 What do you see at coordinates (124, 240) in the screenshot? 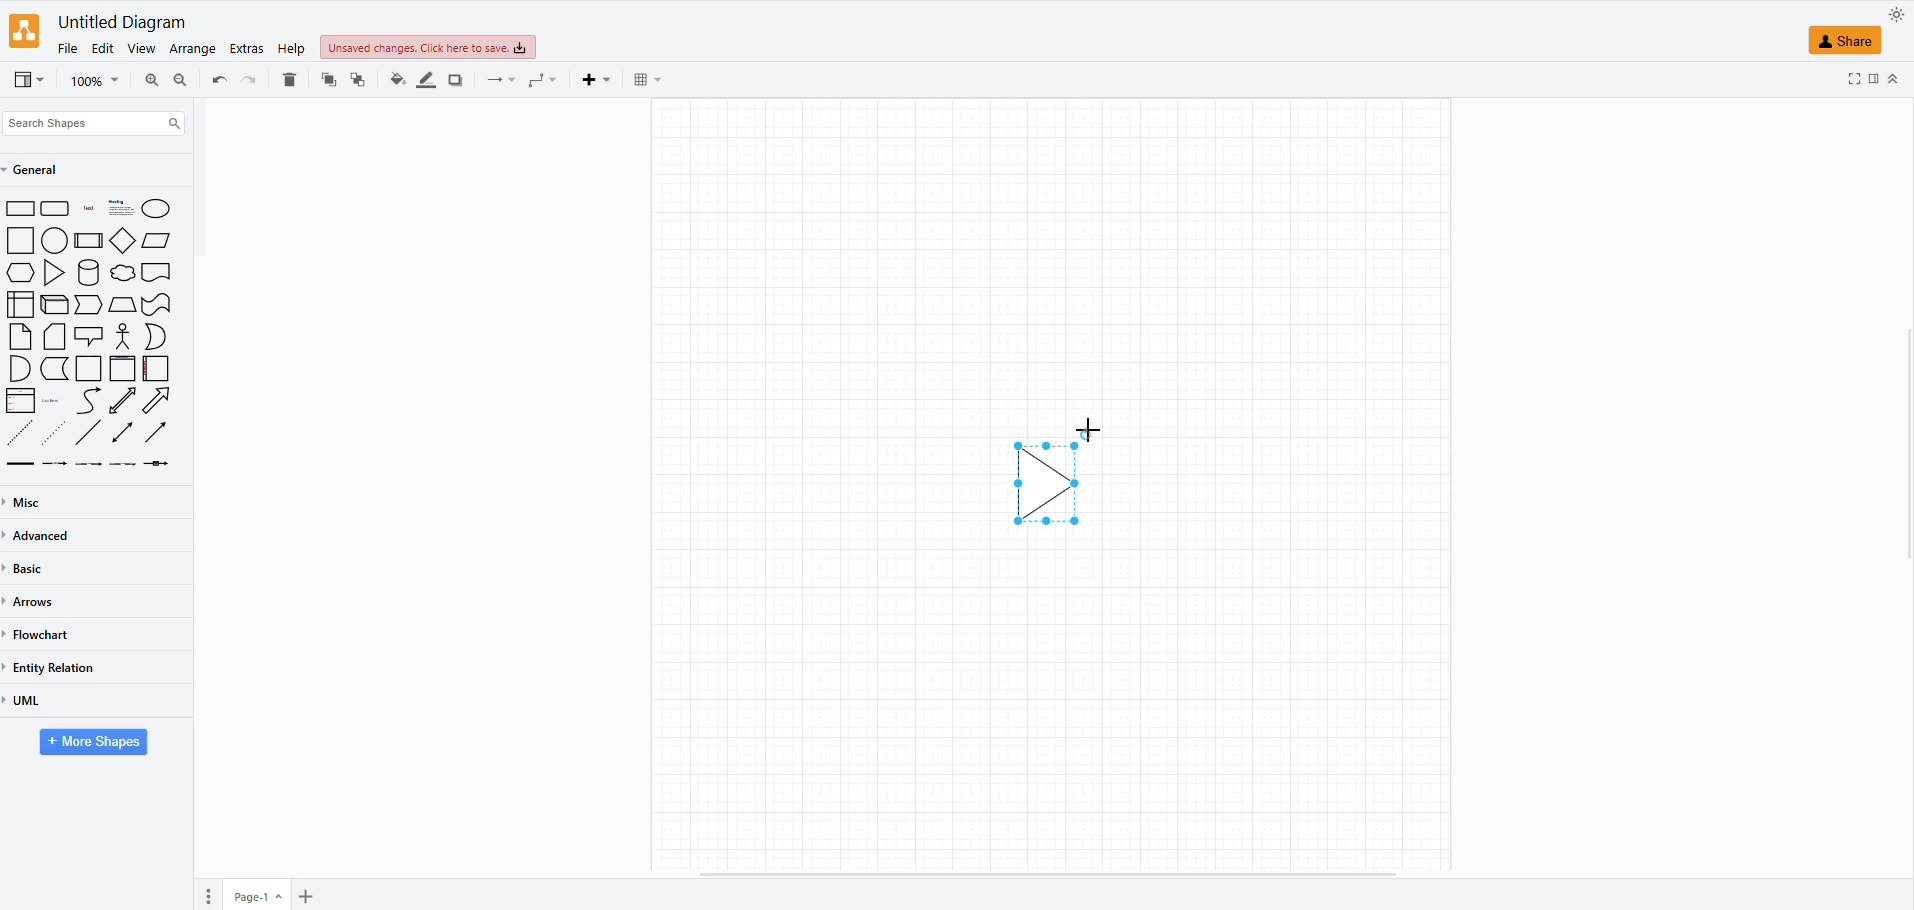
I see `Kite` at bounding box center [124, 240].